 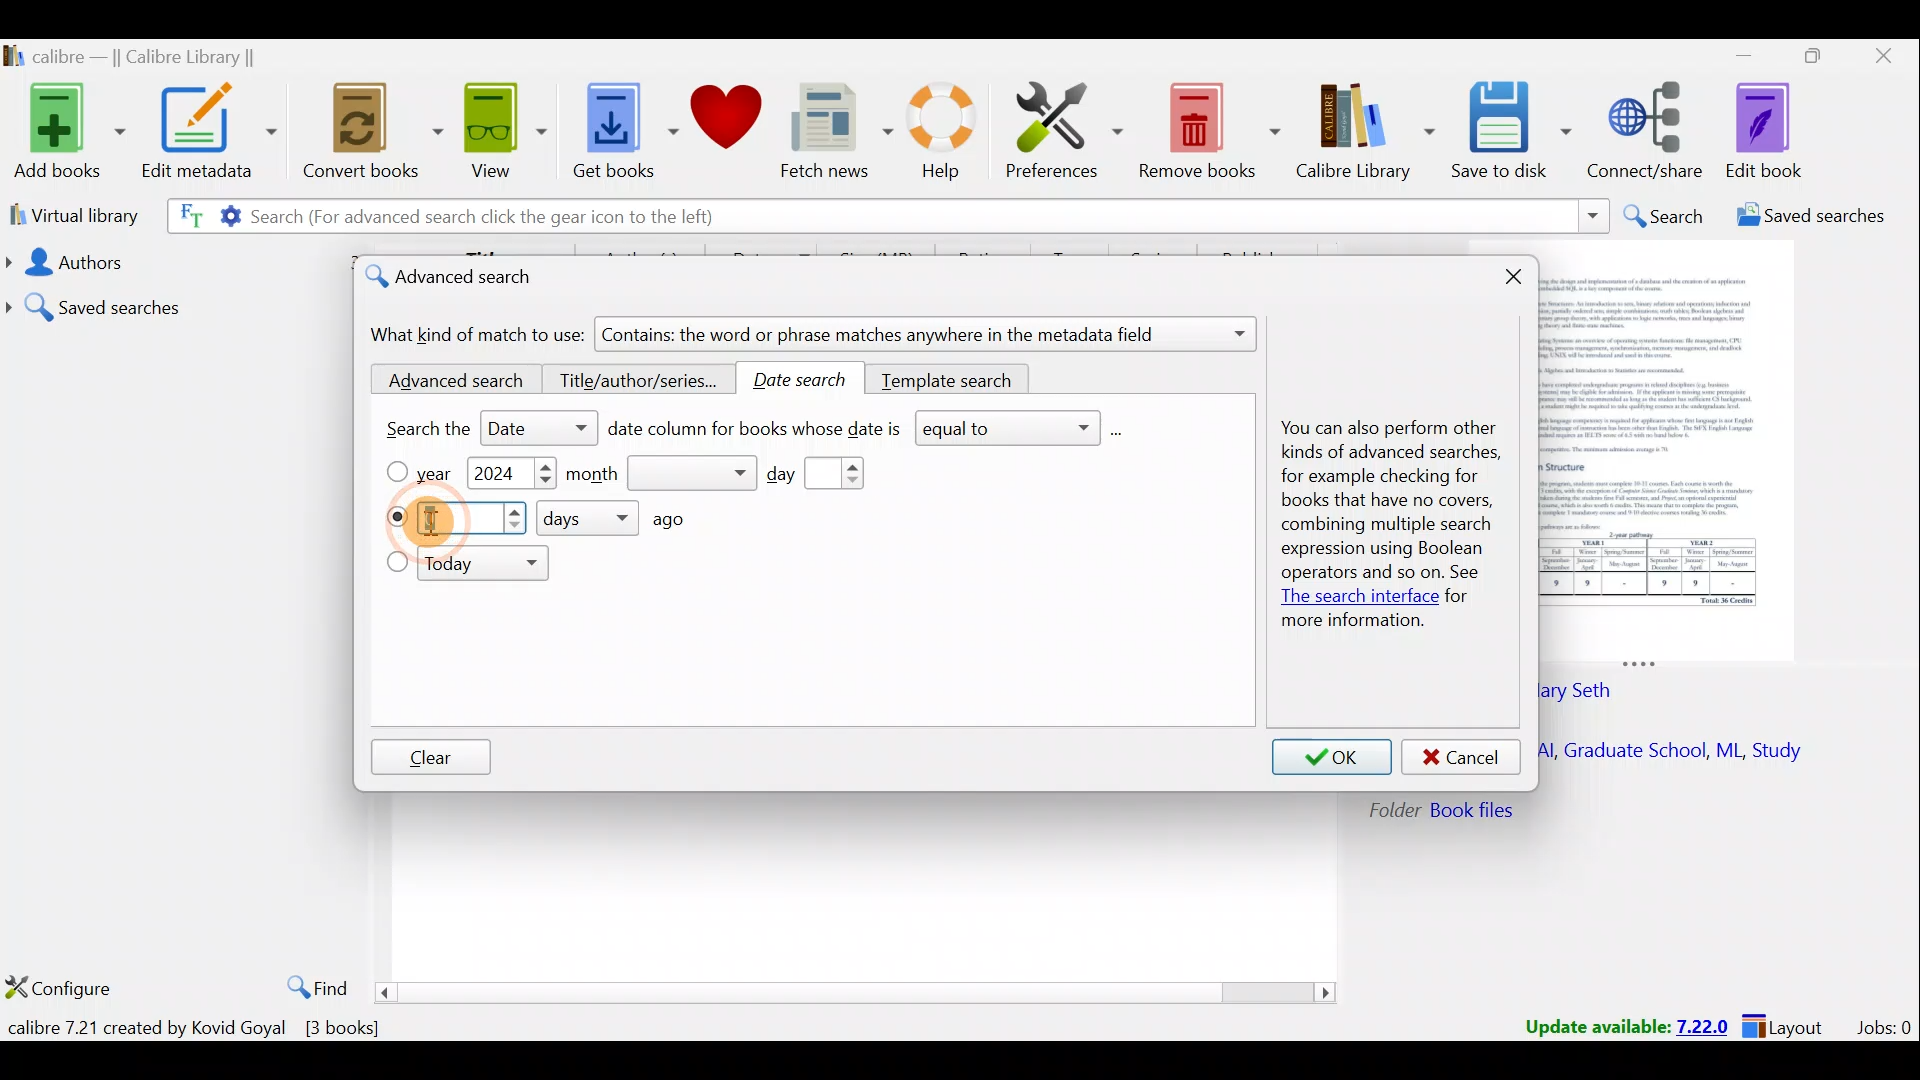 I want to click on Search, so click(x=1661, y=216).